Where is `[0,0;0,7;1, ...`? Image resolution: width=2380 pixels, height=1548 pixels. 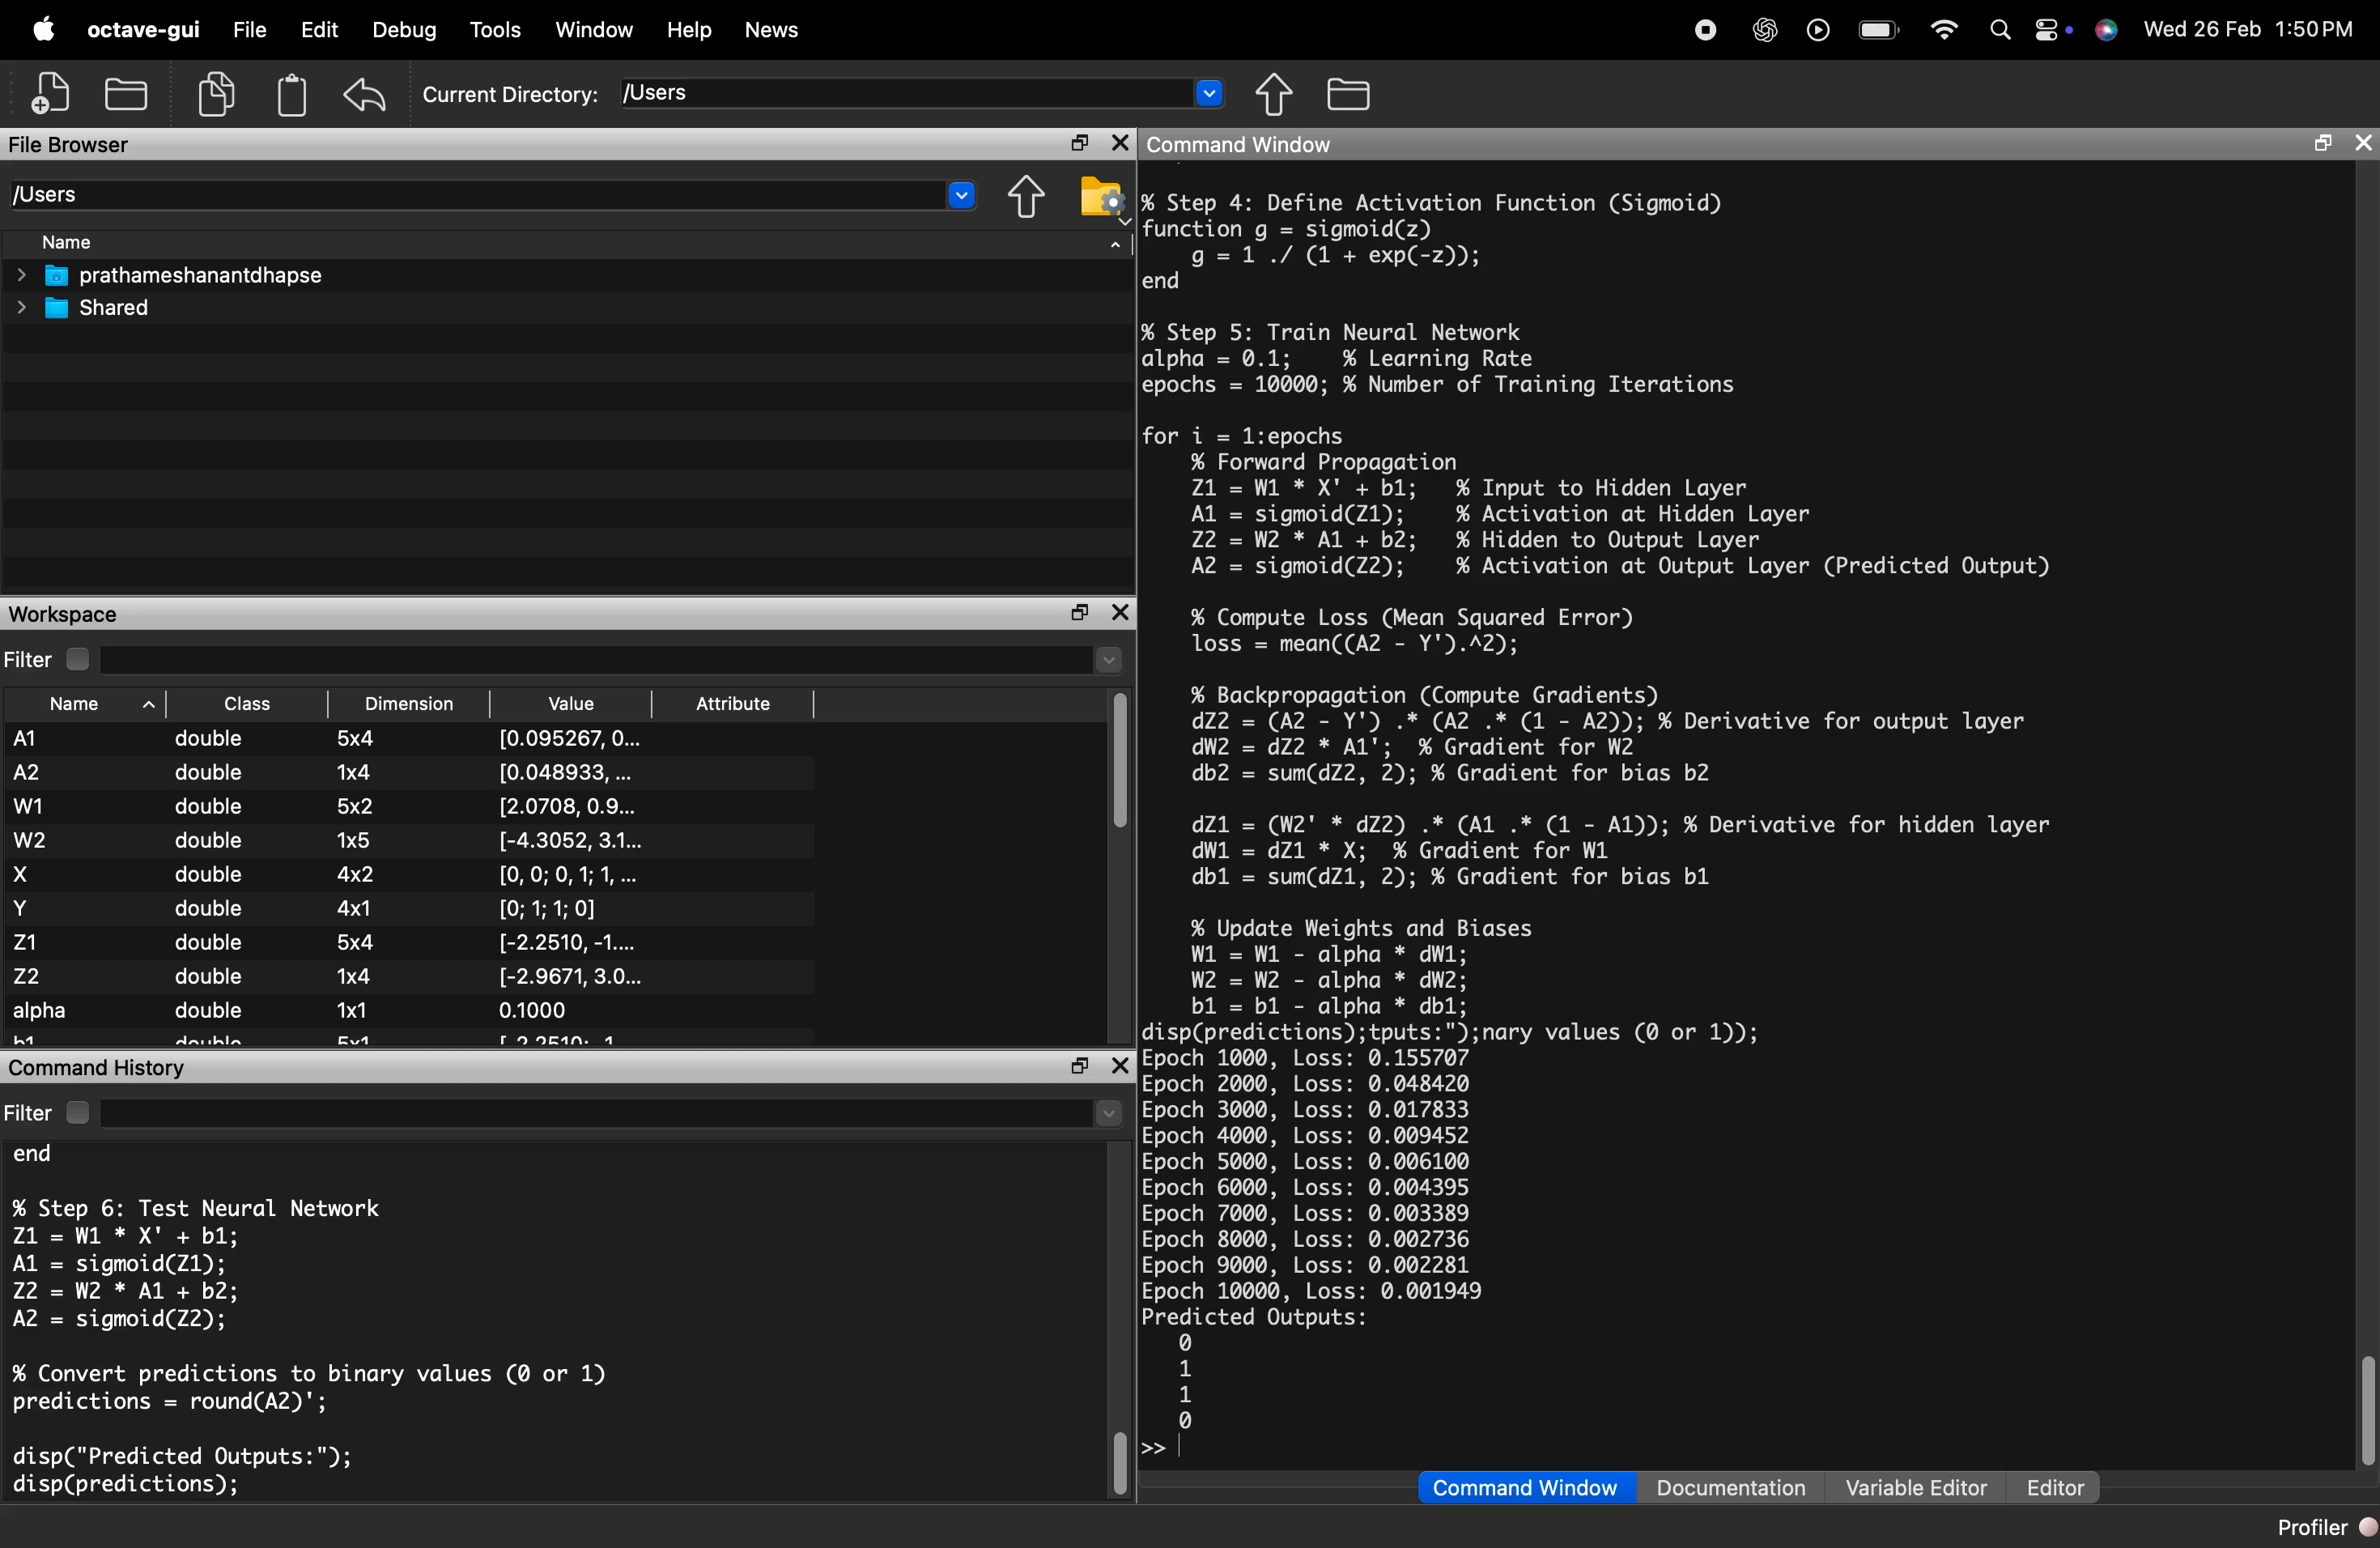 [0,0;0,7;1, ... is located at coordinates (569, 876).